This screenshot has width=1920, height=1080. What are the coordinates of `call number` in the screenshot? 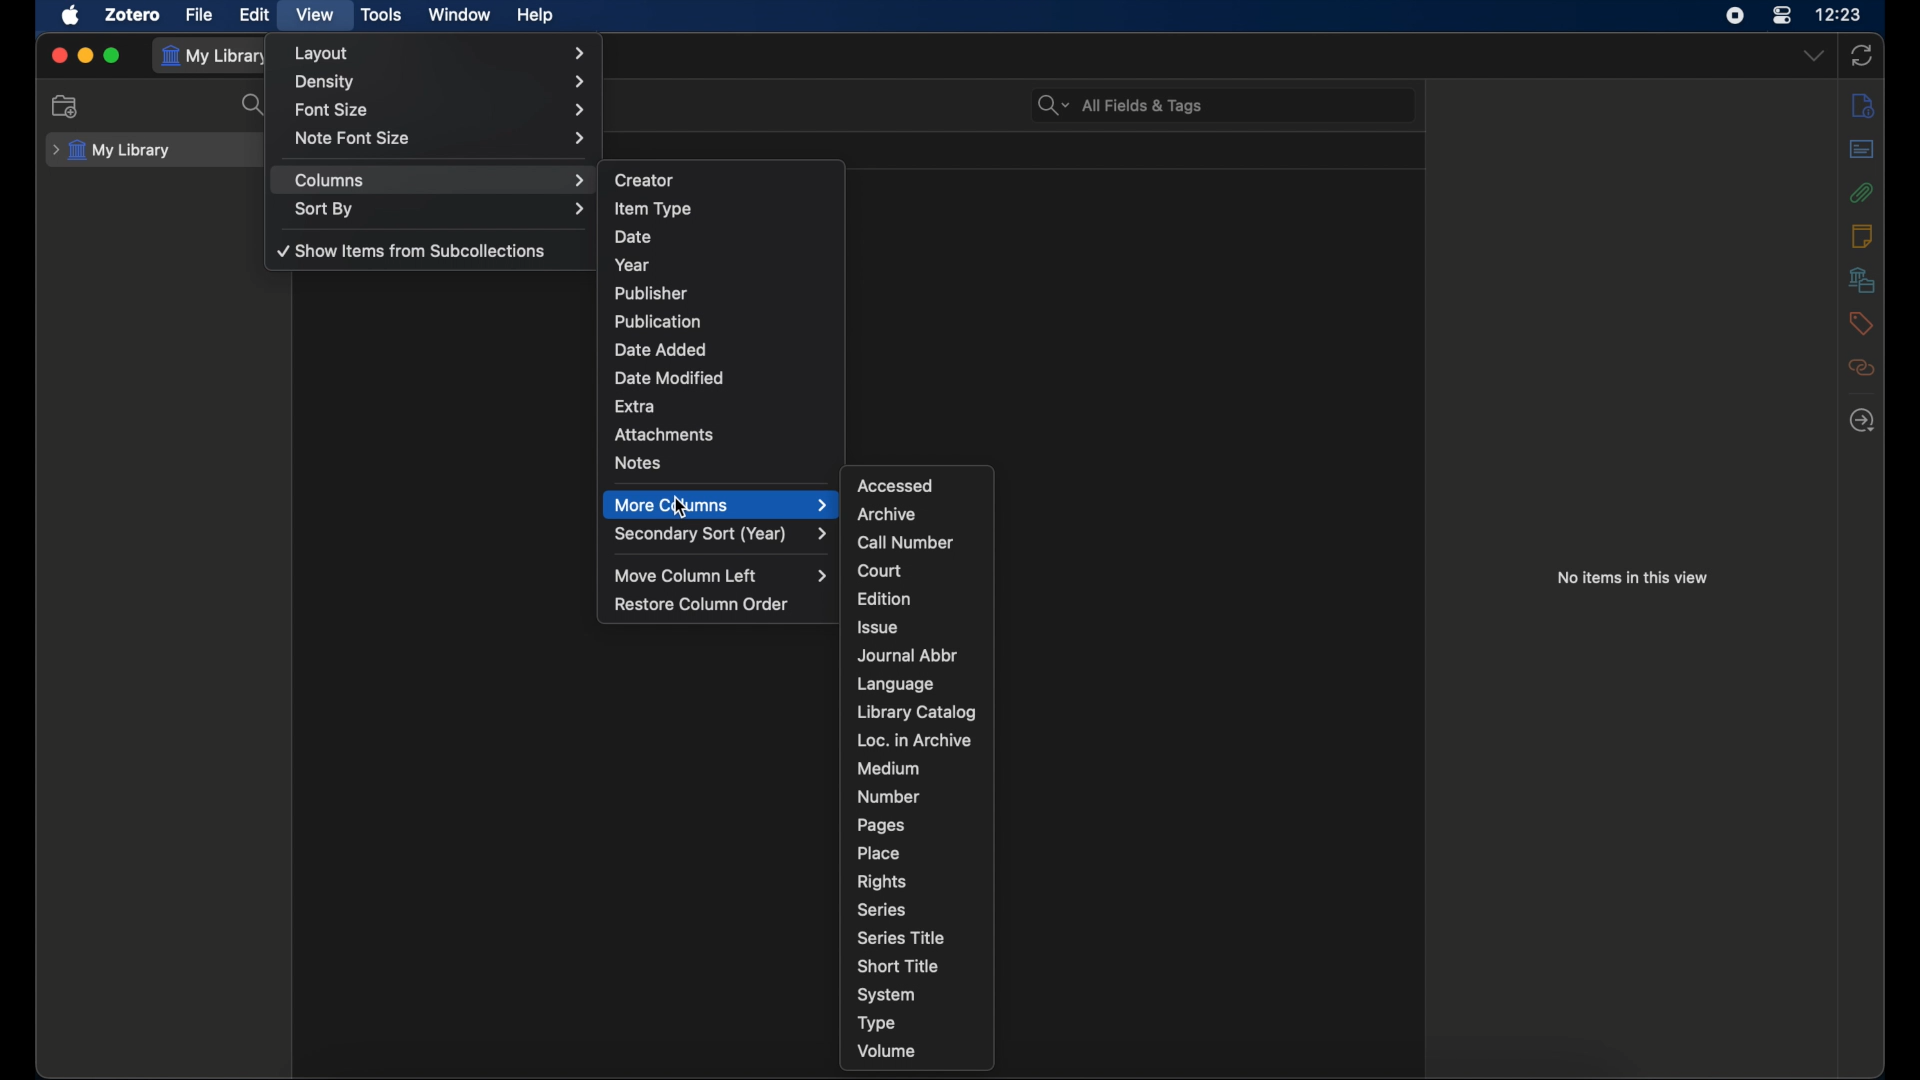 It's located at (907, 543).